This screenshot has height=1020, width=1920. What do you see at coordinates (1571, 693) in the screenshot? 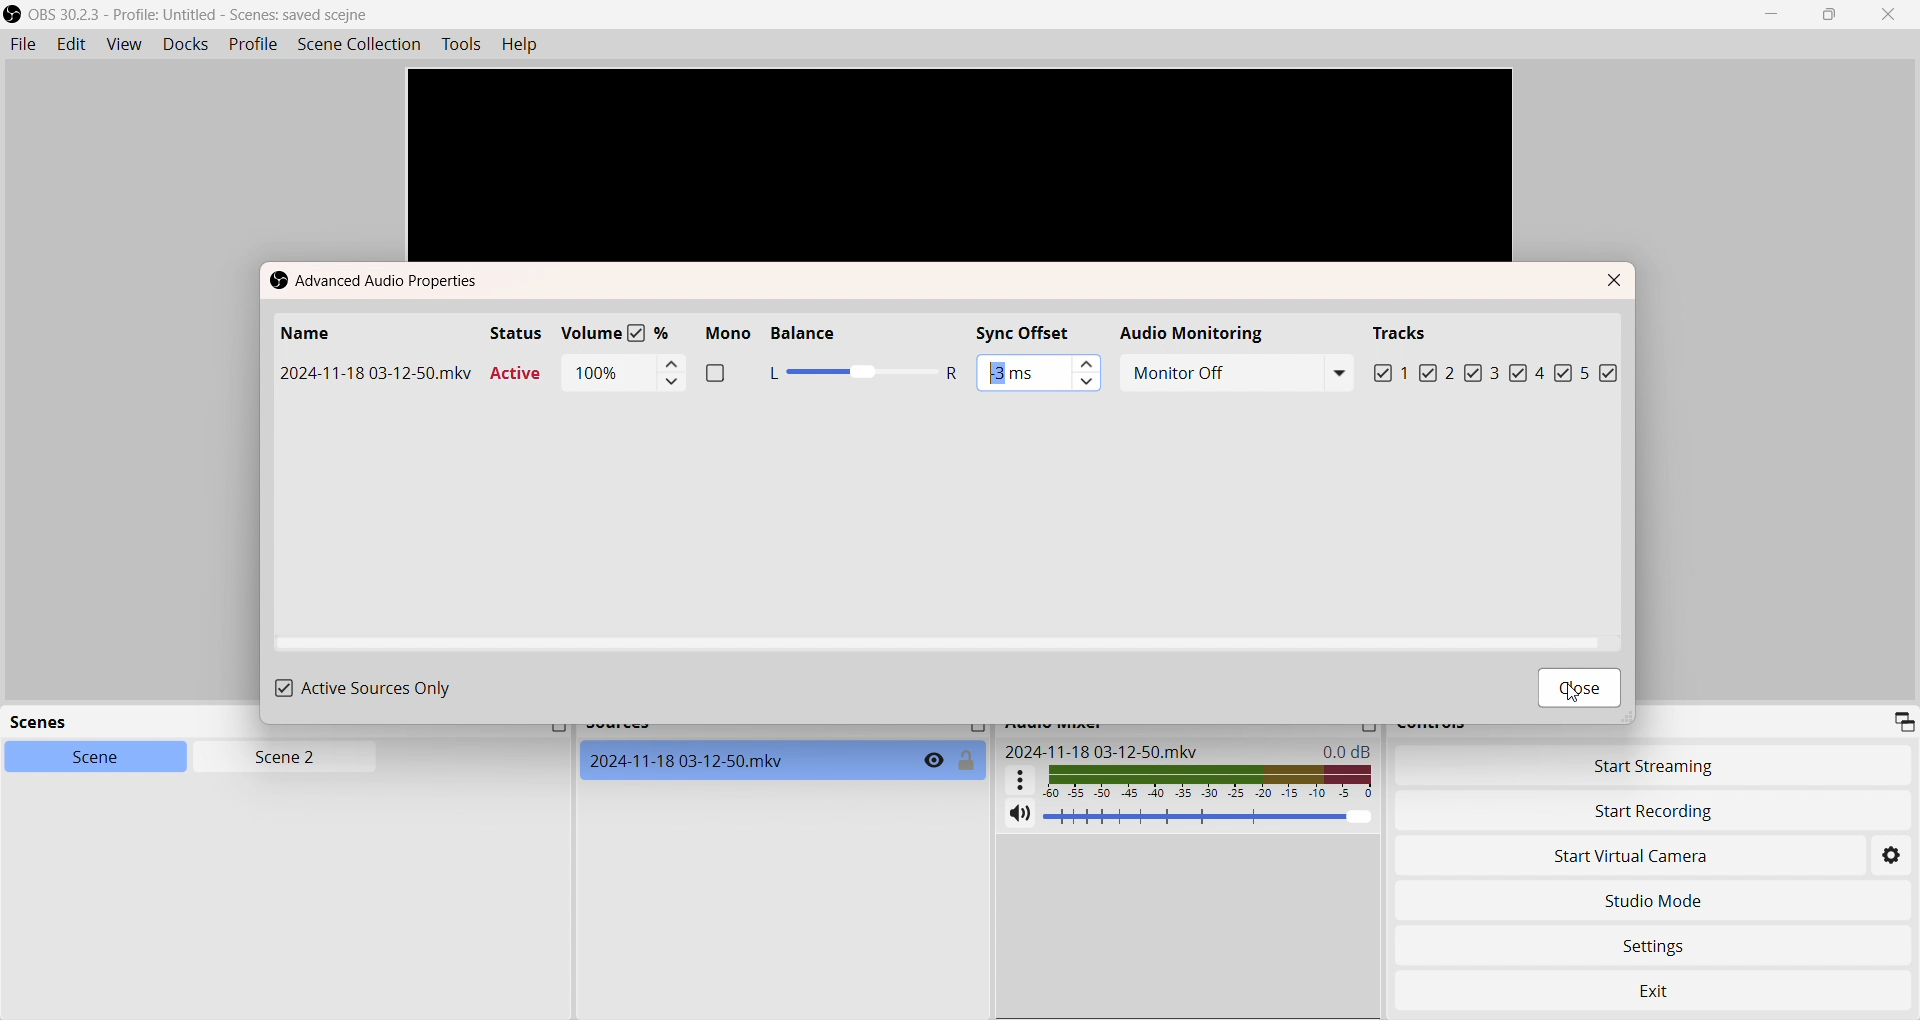
I see `Cursor` at bounding box center [1571, 693].